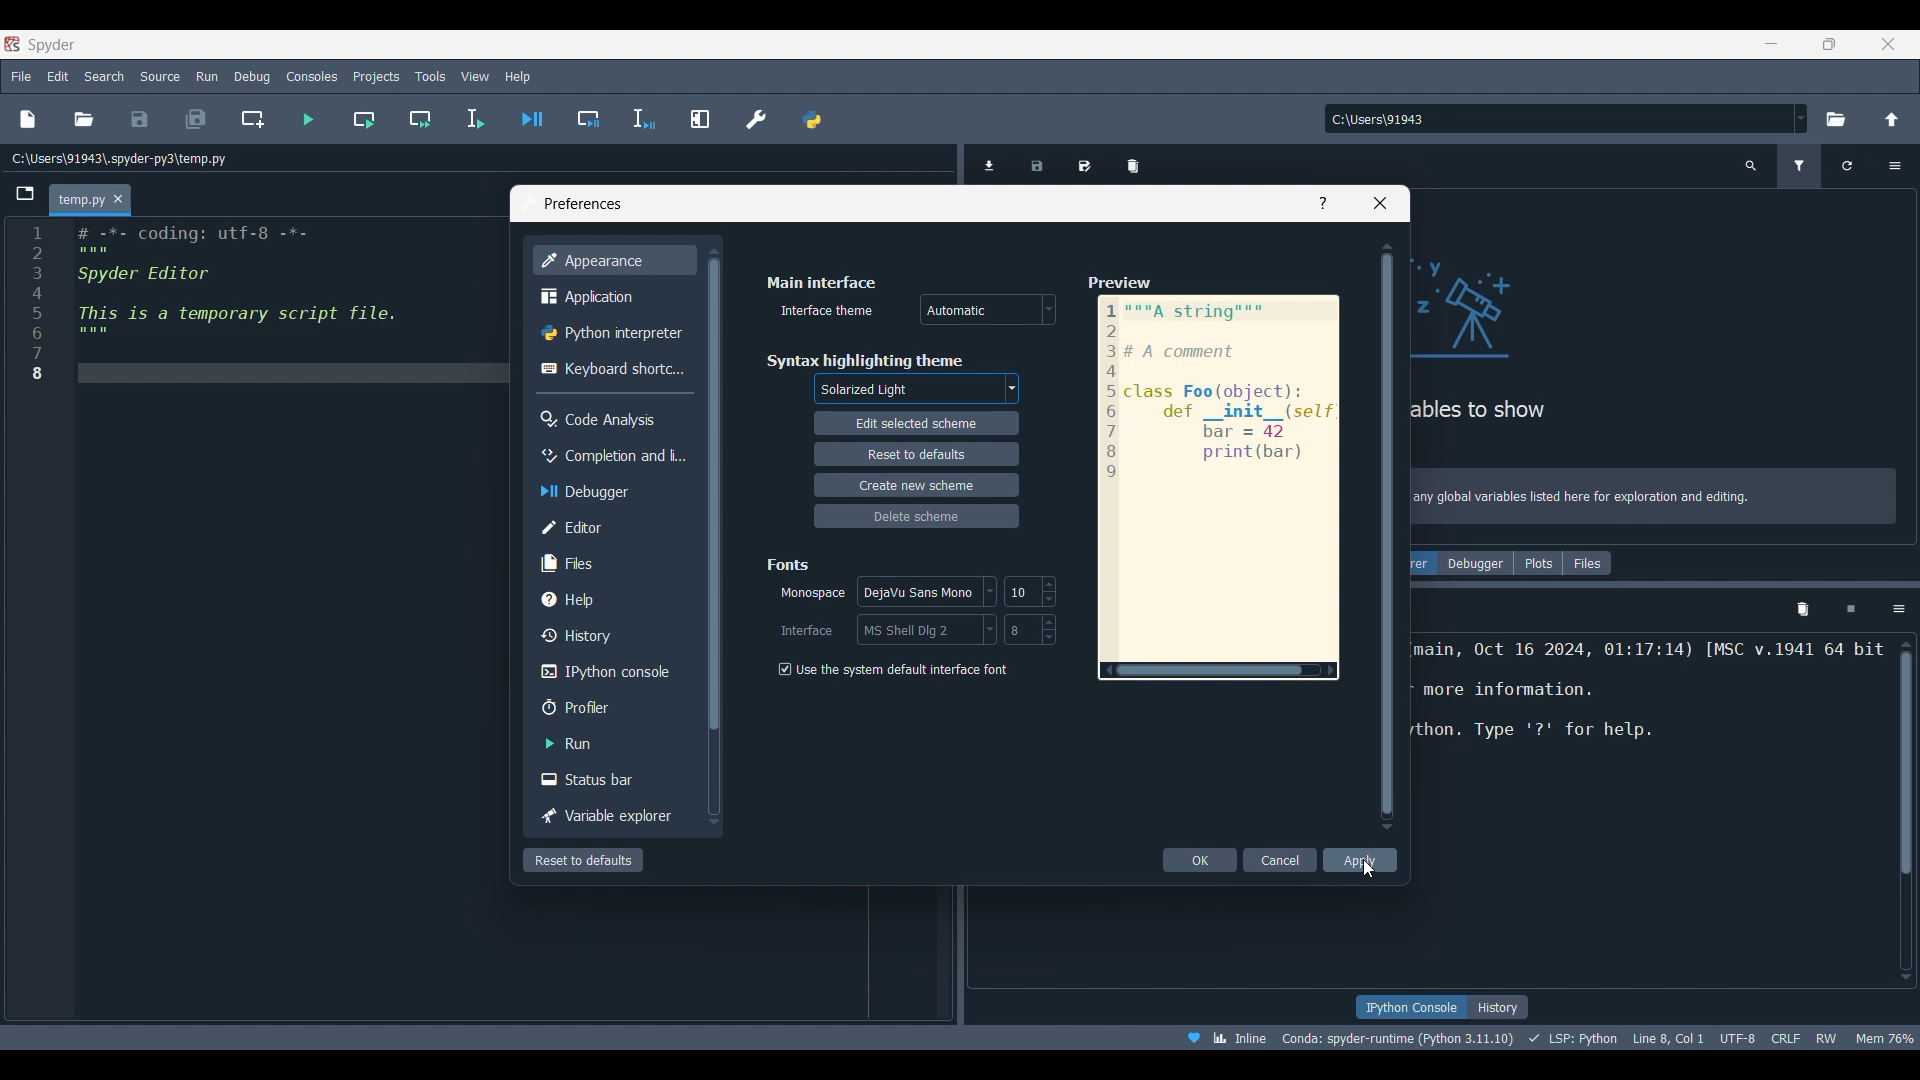 The height and width of the screenshot is (1080, 1920). What do you see at coordinates (25, 194) in the screenshot?
I see `Browse tabs` at bounding box center [25, 194].